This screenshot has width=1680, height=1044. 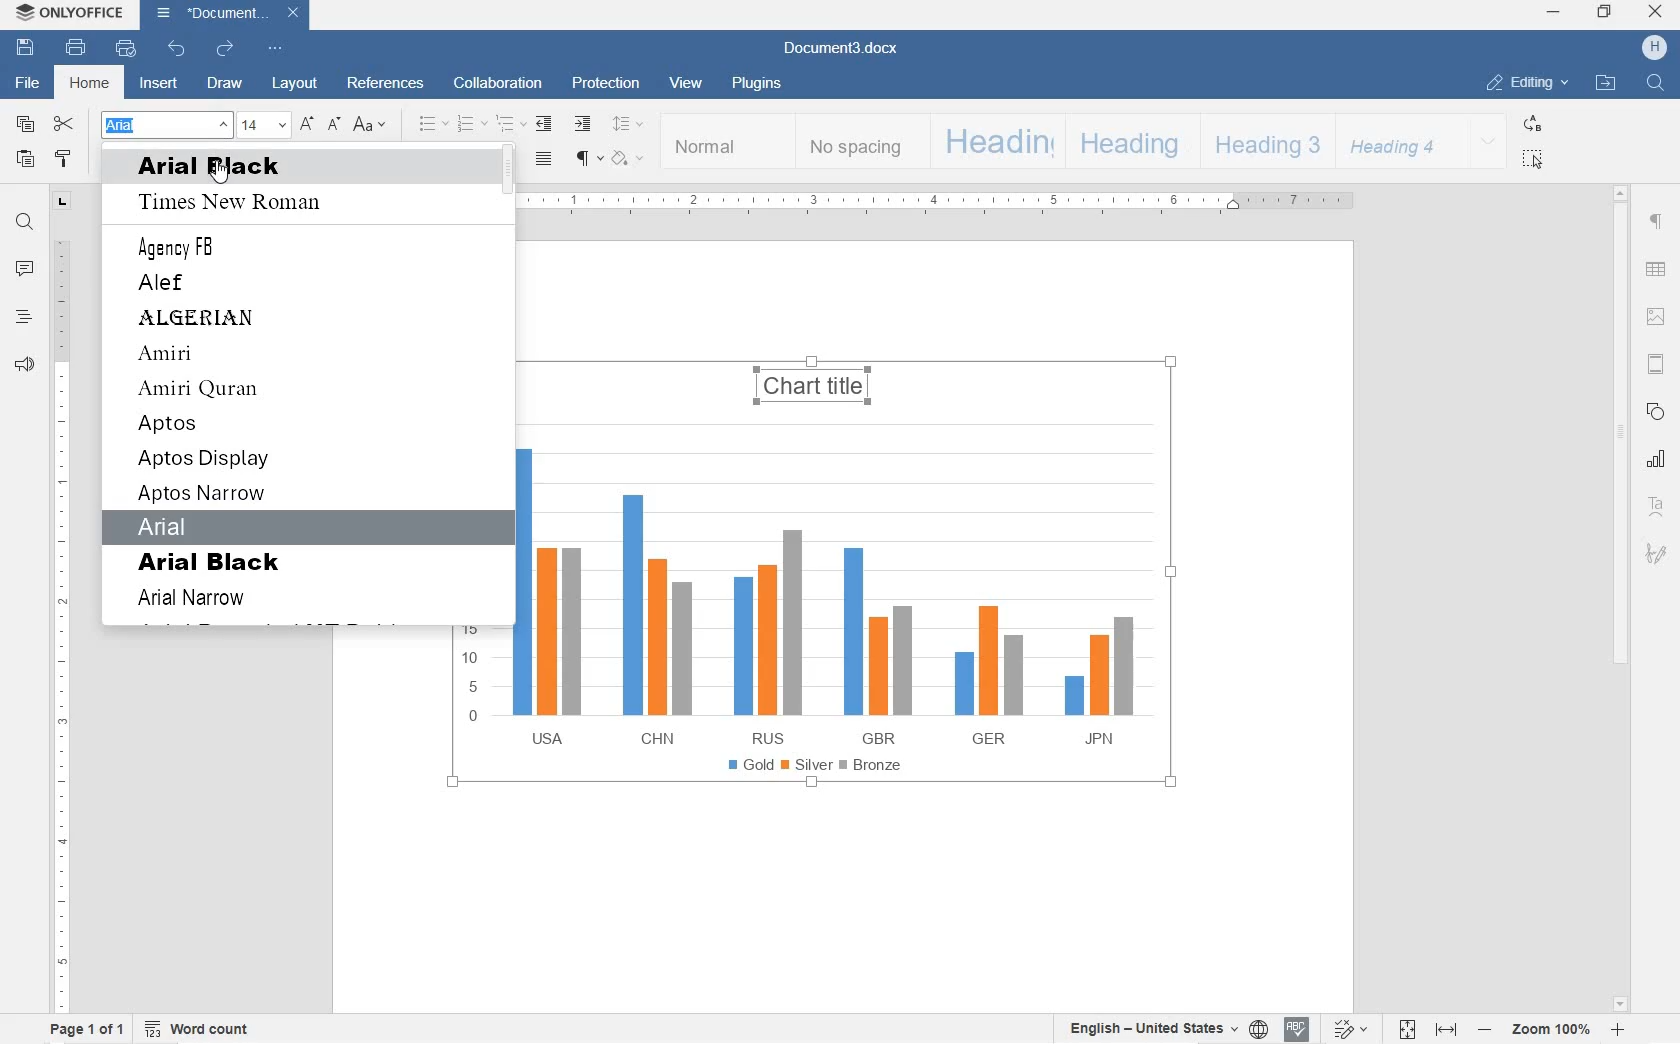 I want to click on EXPAND FORMATTING STYLE, so click(x=1488, y=142).